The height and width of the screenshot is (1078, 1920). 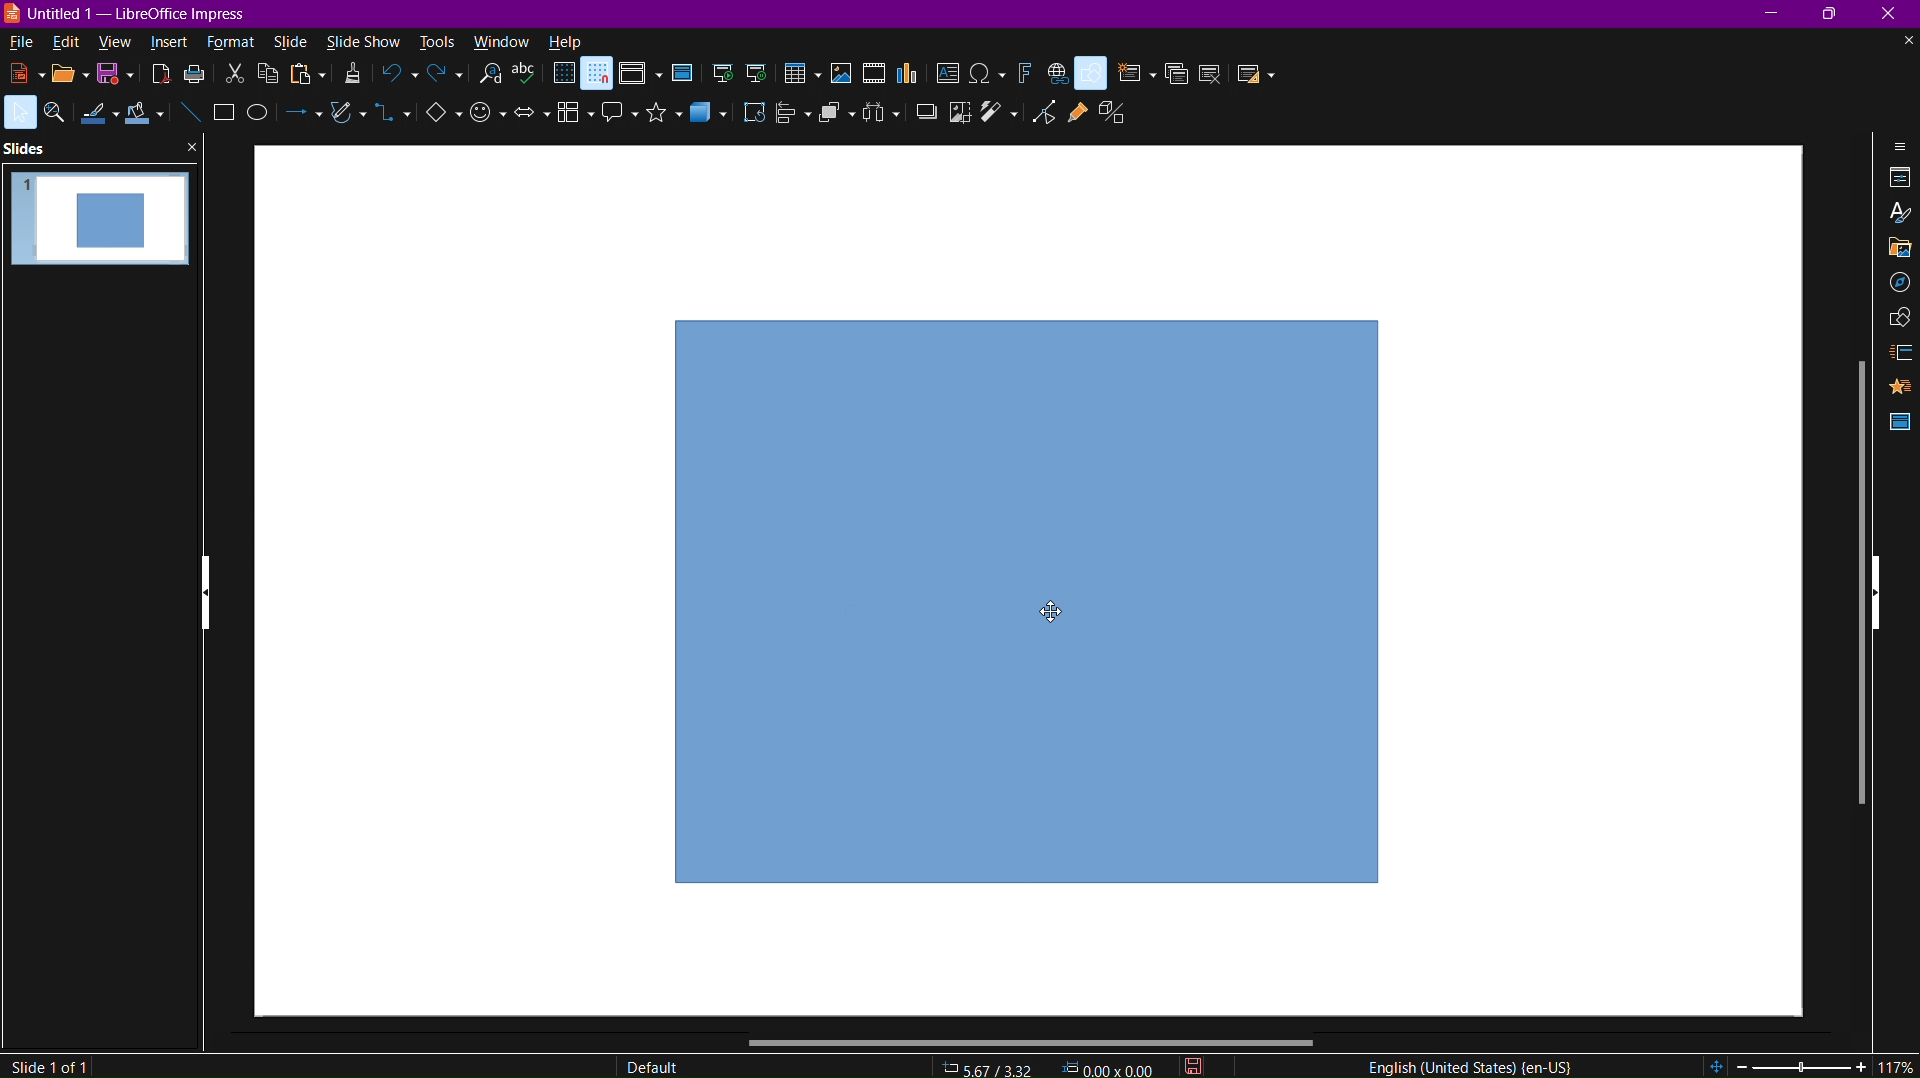 What do you see at coordinates (1895, 319) in the screenshot?
I see `Shapes` at bounding box center [1895, 319].